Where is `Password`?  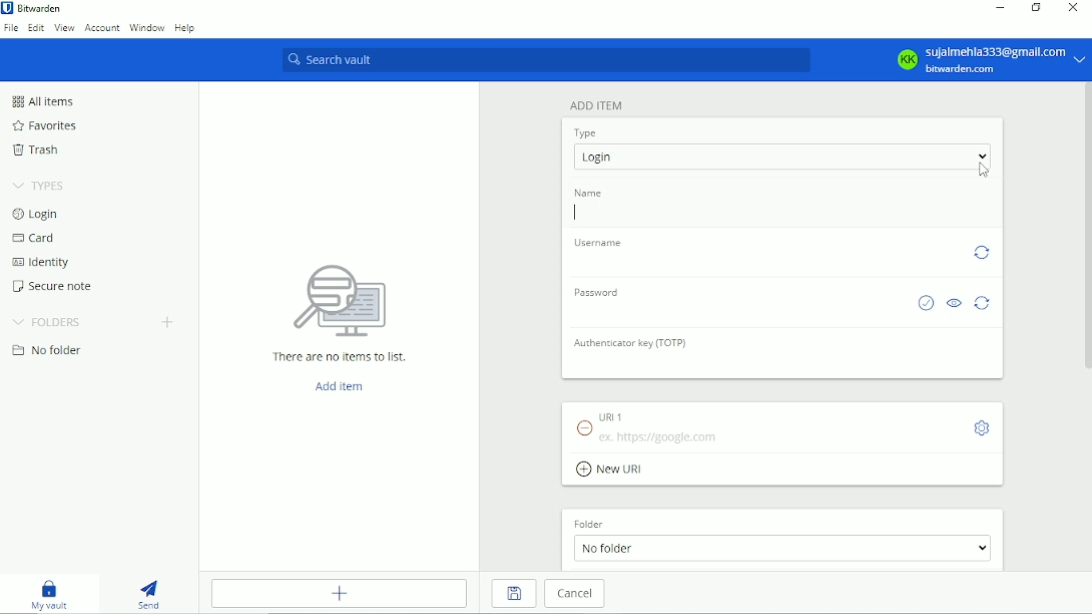 Password is located at coordinates (598, 292).